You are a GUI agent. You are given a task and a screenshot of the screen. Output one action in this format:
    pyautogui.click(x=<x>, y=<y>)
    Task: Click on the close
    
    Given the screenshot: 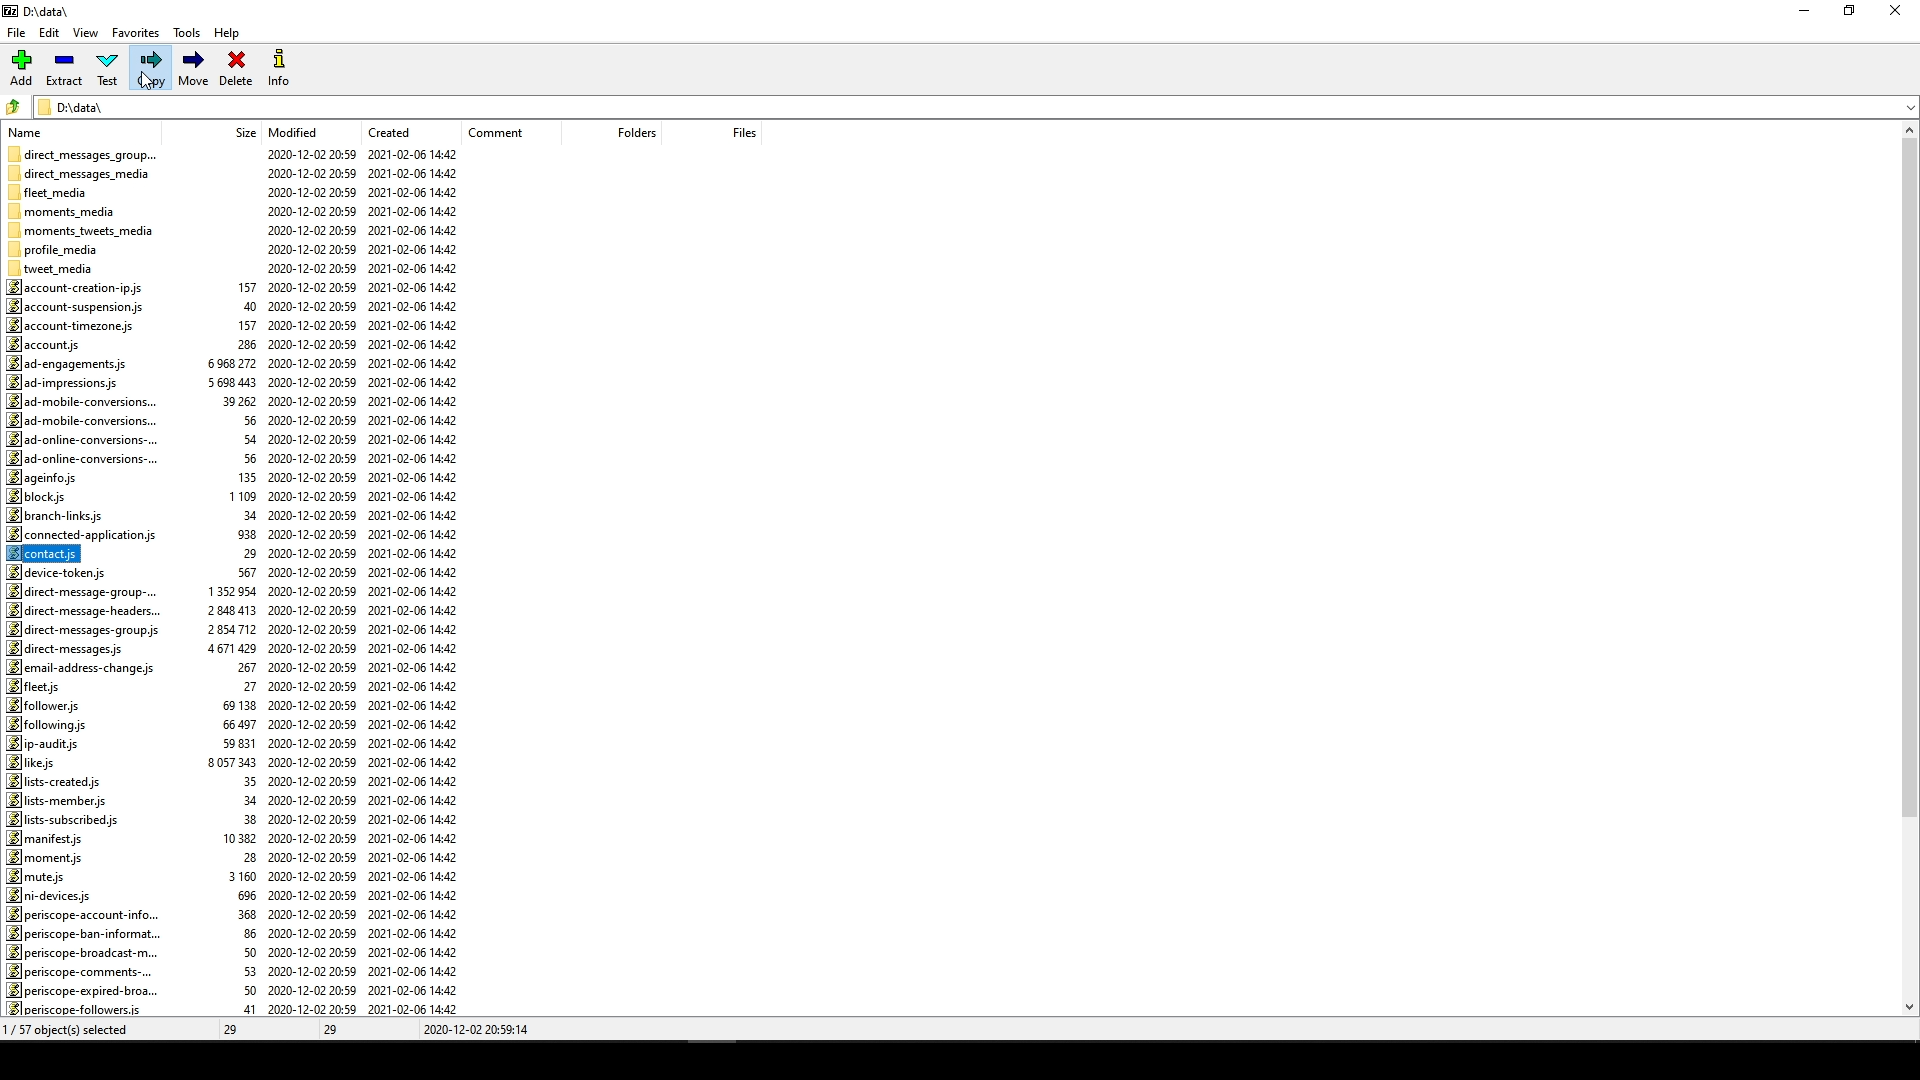 What is the action you would take?
    pyautogui.click(x=1899, y=12)
    